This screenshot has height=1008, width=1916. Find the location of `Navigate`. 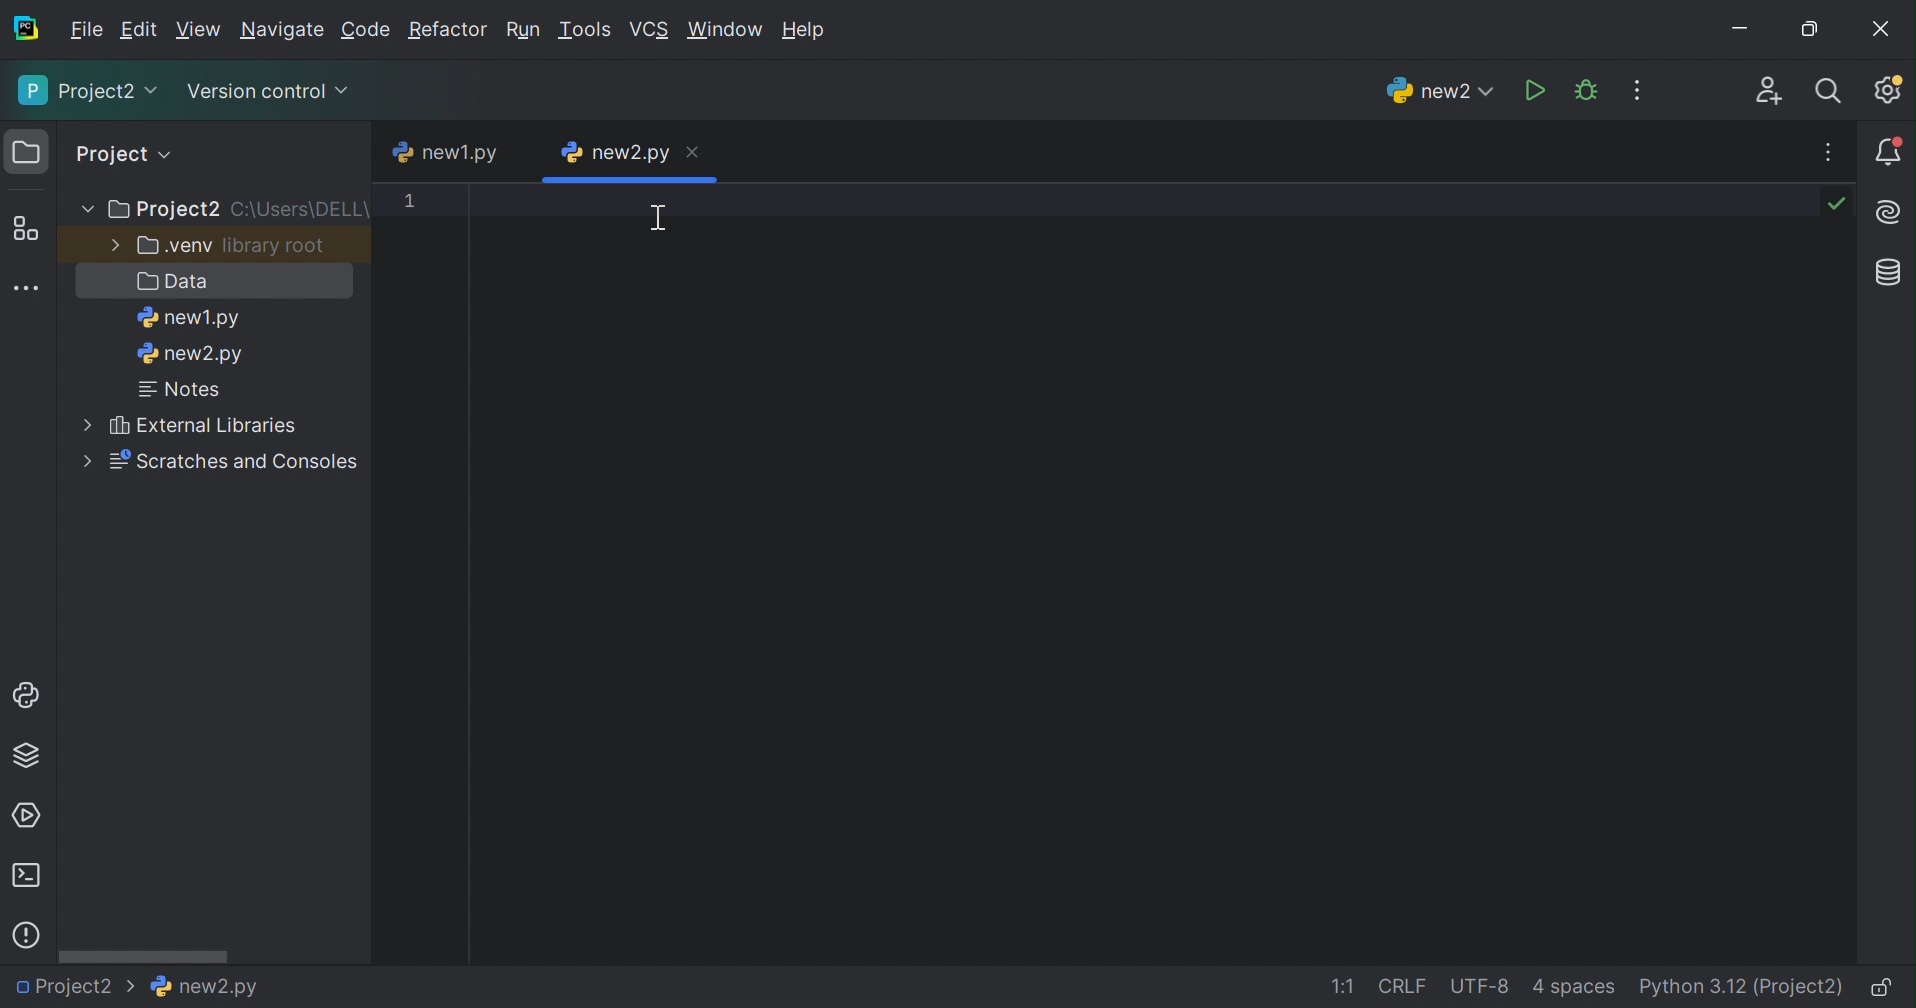

Navigate is located at coordinates (285, 30).